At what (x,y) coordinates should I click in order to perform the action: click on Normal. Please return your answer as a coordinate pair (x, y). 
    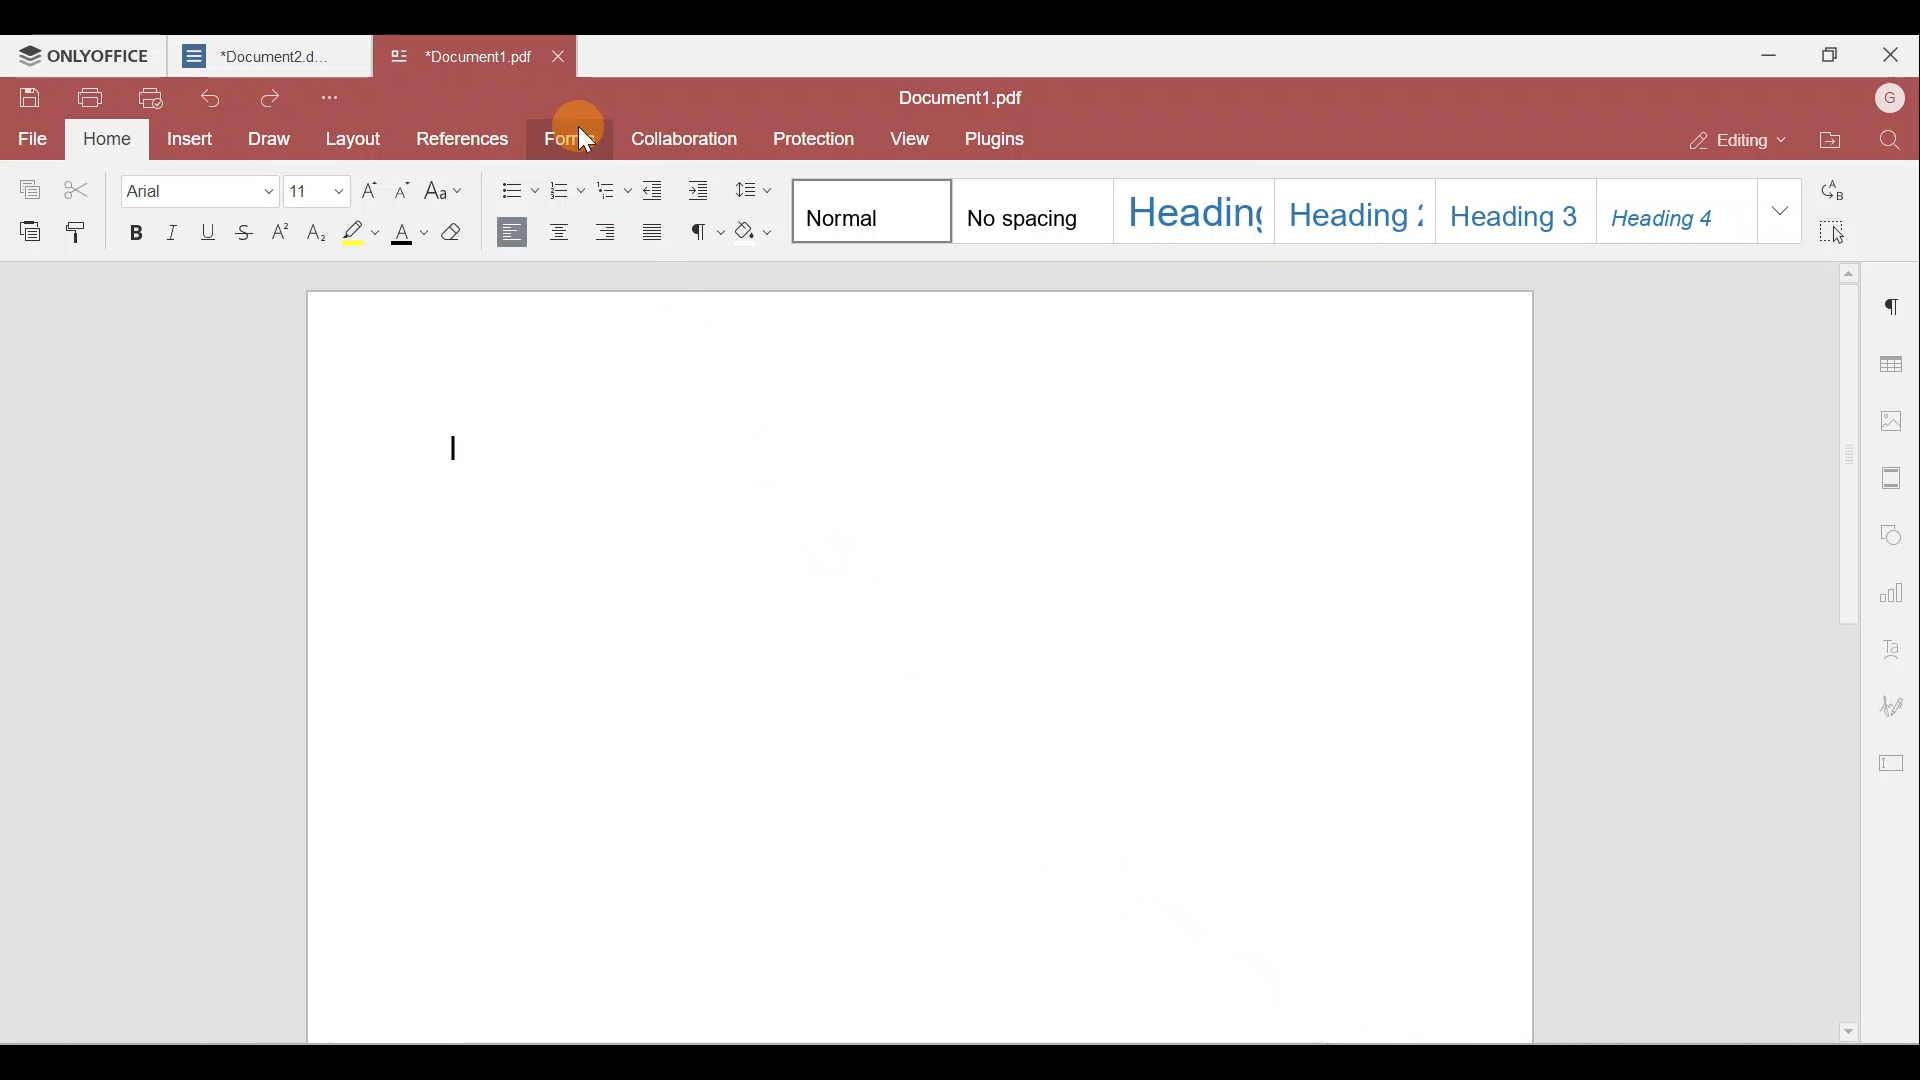
    Looking at the image, I should click on (869, 213).